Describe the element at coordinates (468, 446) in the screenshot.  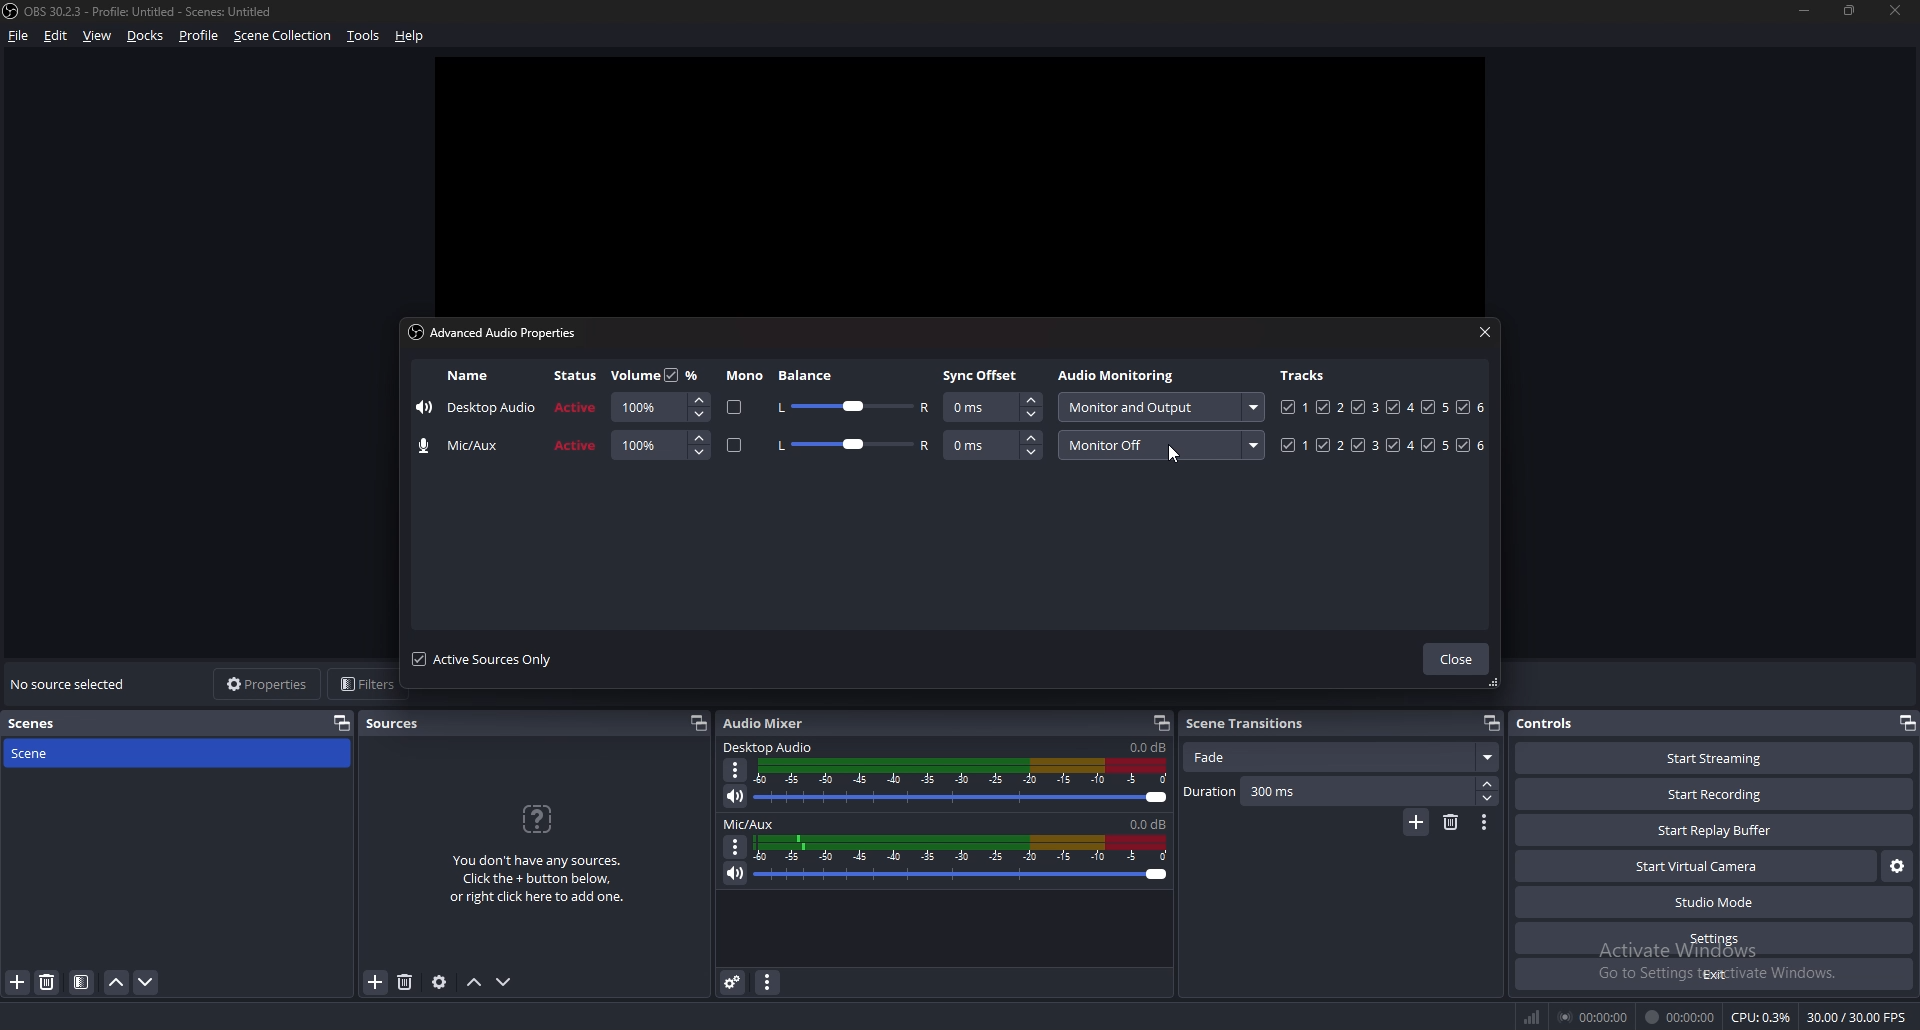
I see `name` at that location.